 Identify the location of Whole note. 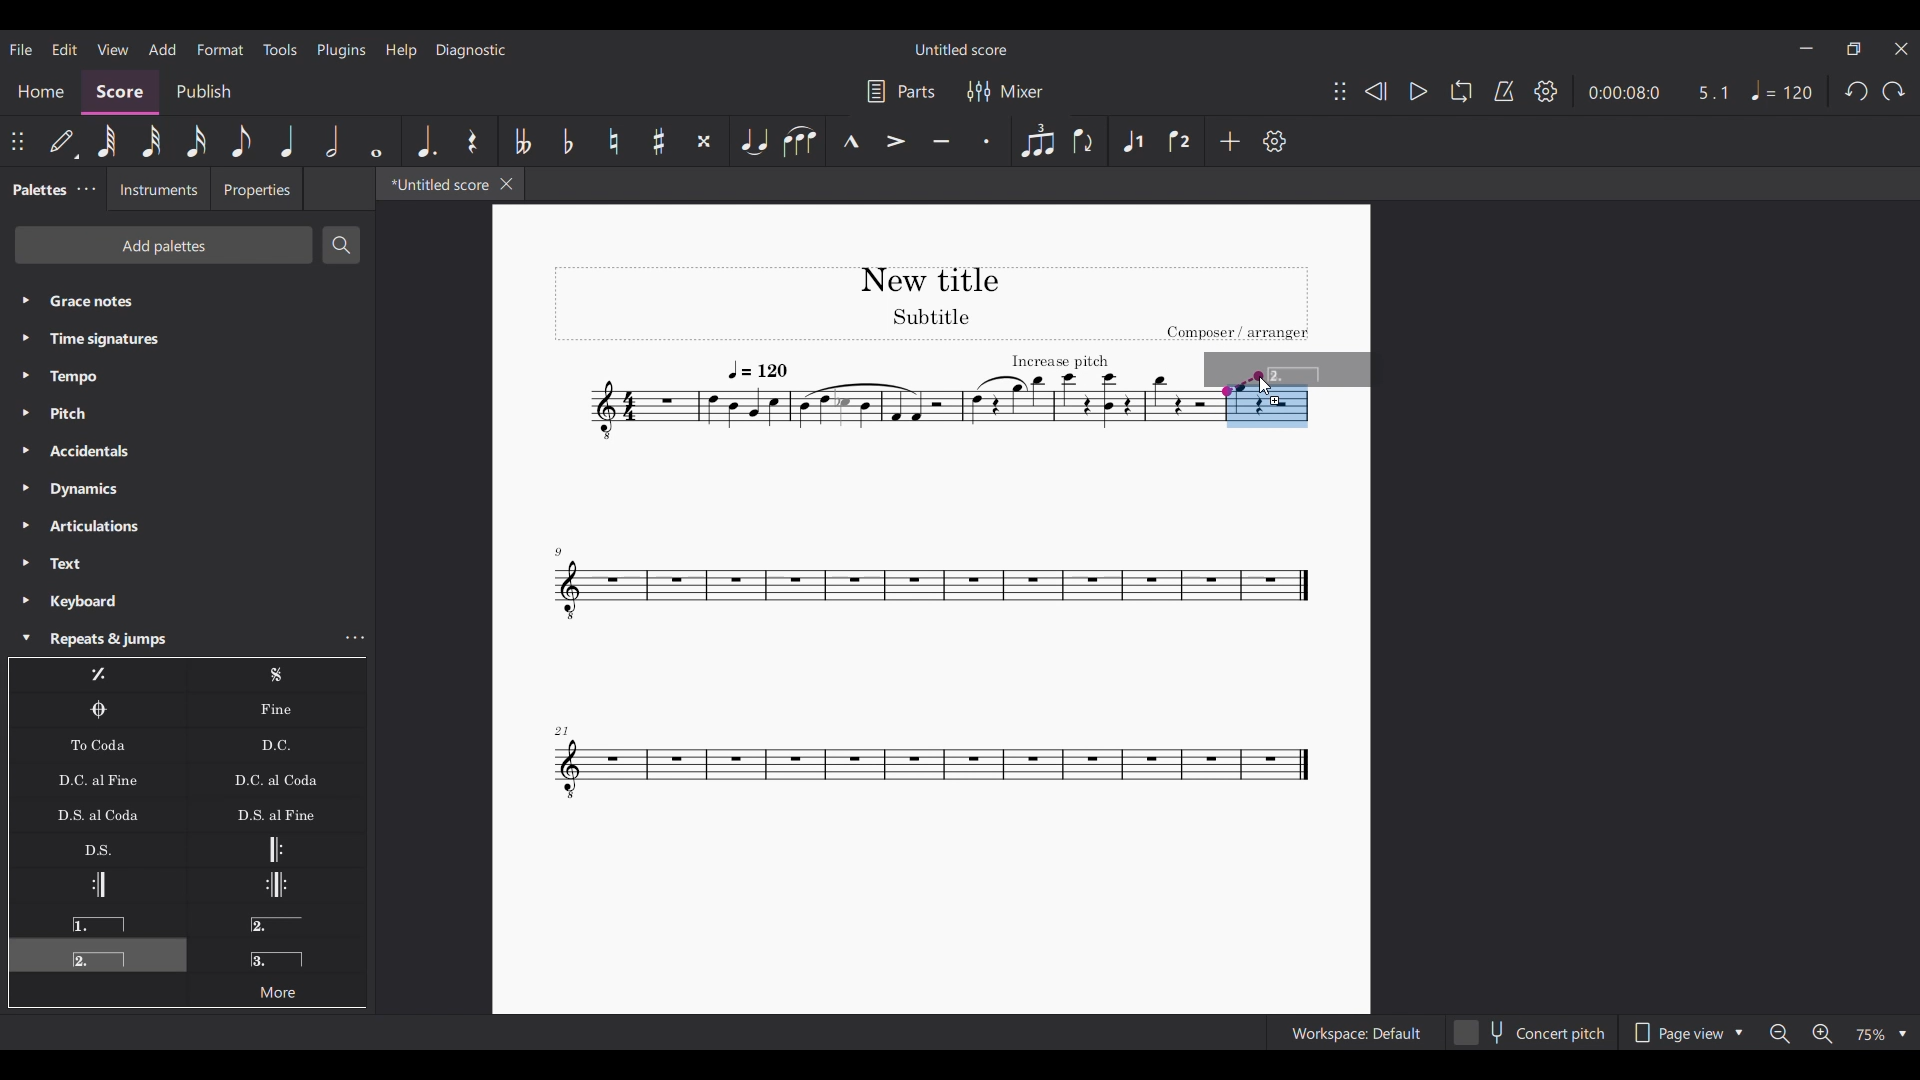
(376, 141).